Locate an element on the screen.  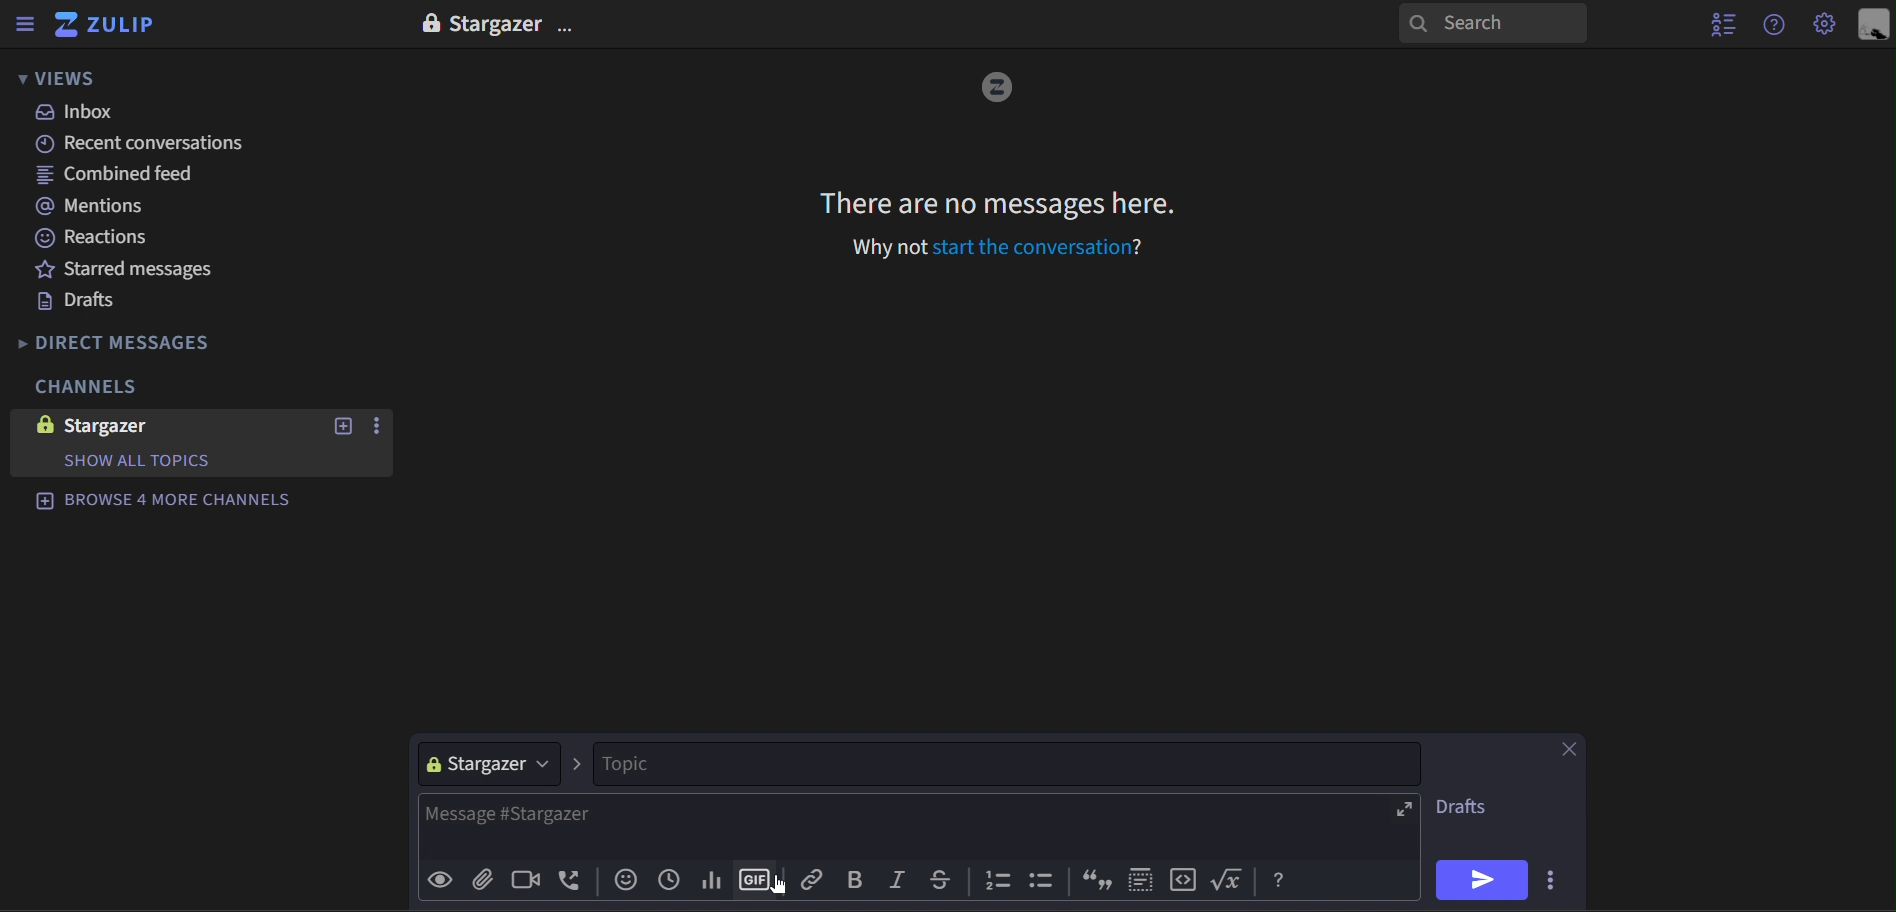
options is located at coordinates (374, 427).